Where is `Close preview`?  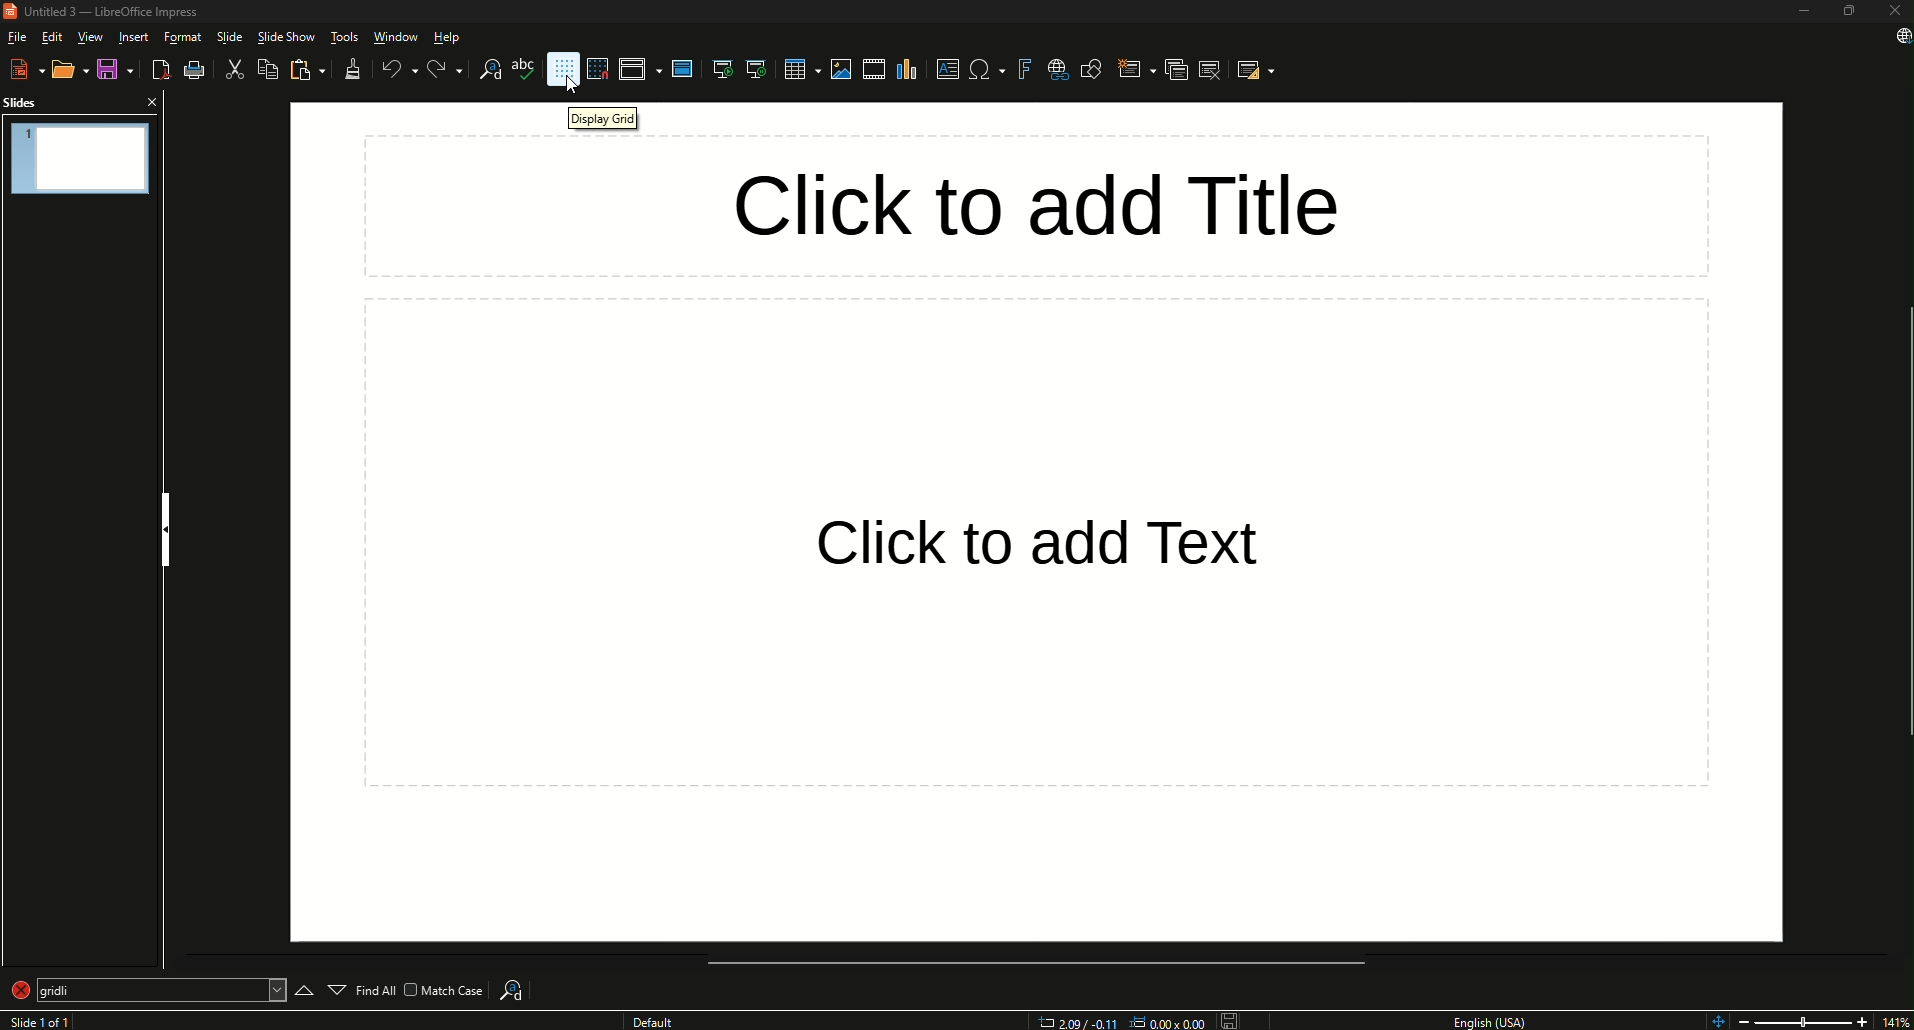 Close preview is located at coordinates (152, 103).